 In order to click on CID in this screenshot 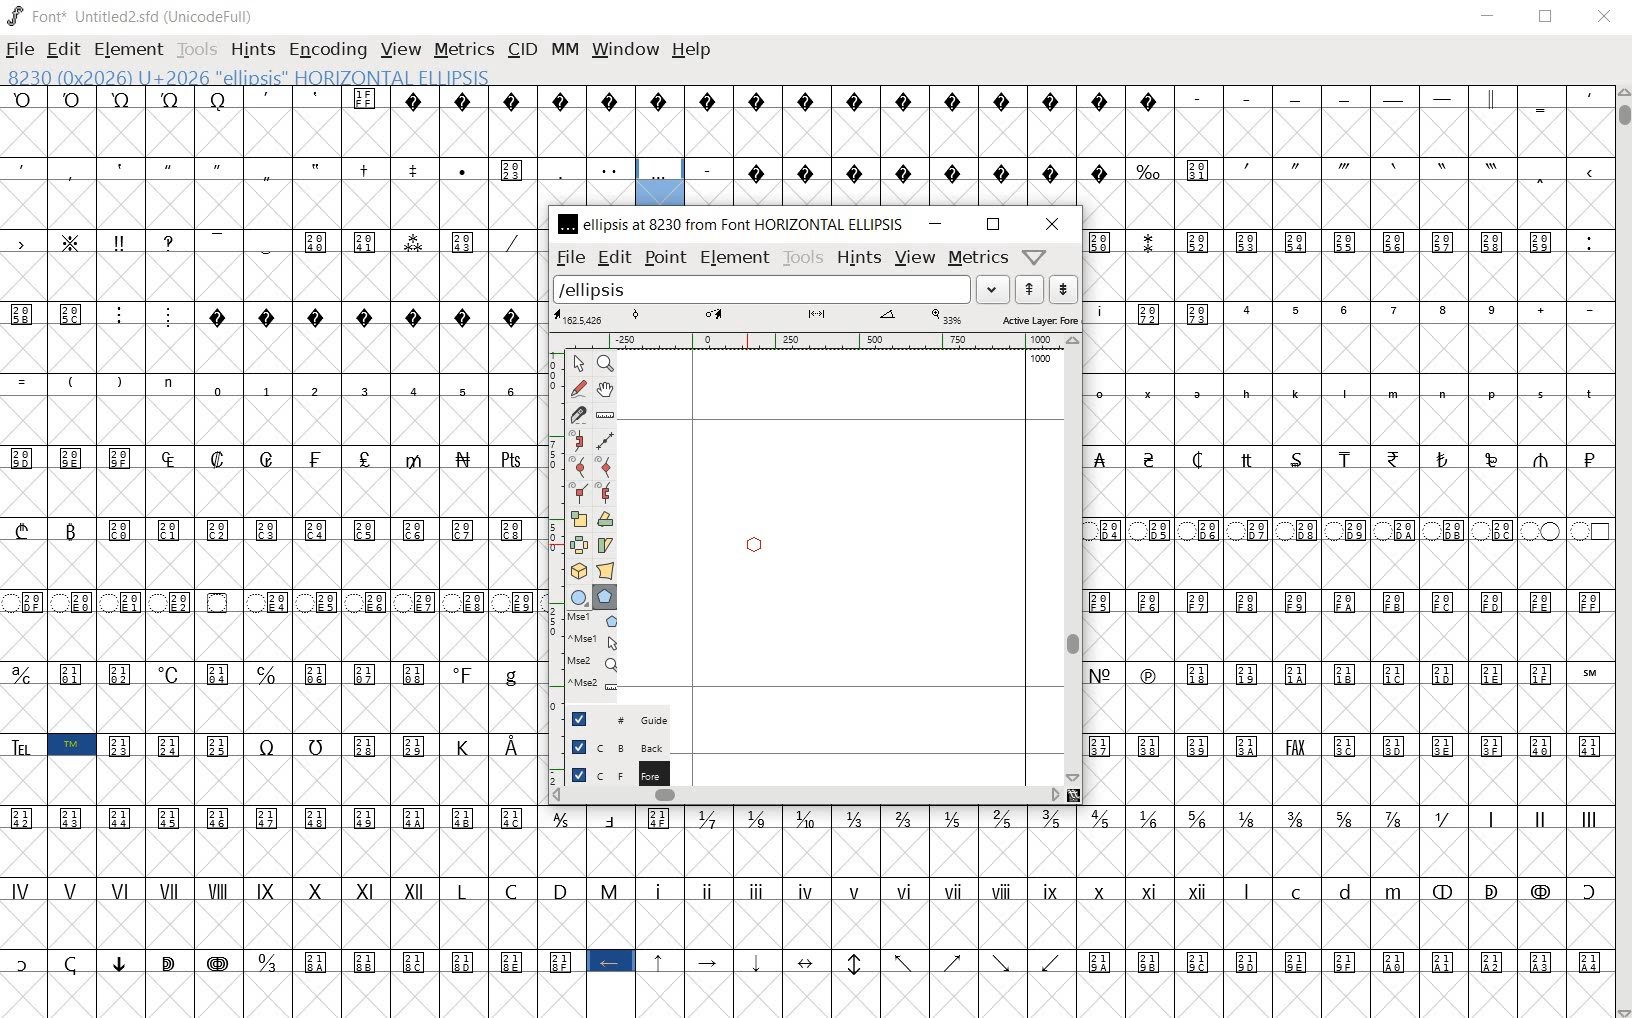, I will do `click(522, 50)`.